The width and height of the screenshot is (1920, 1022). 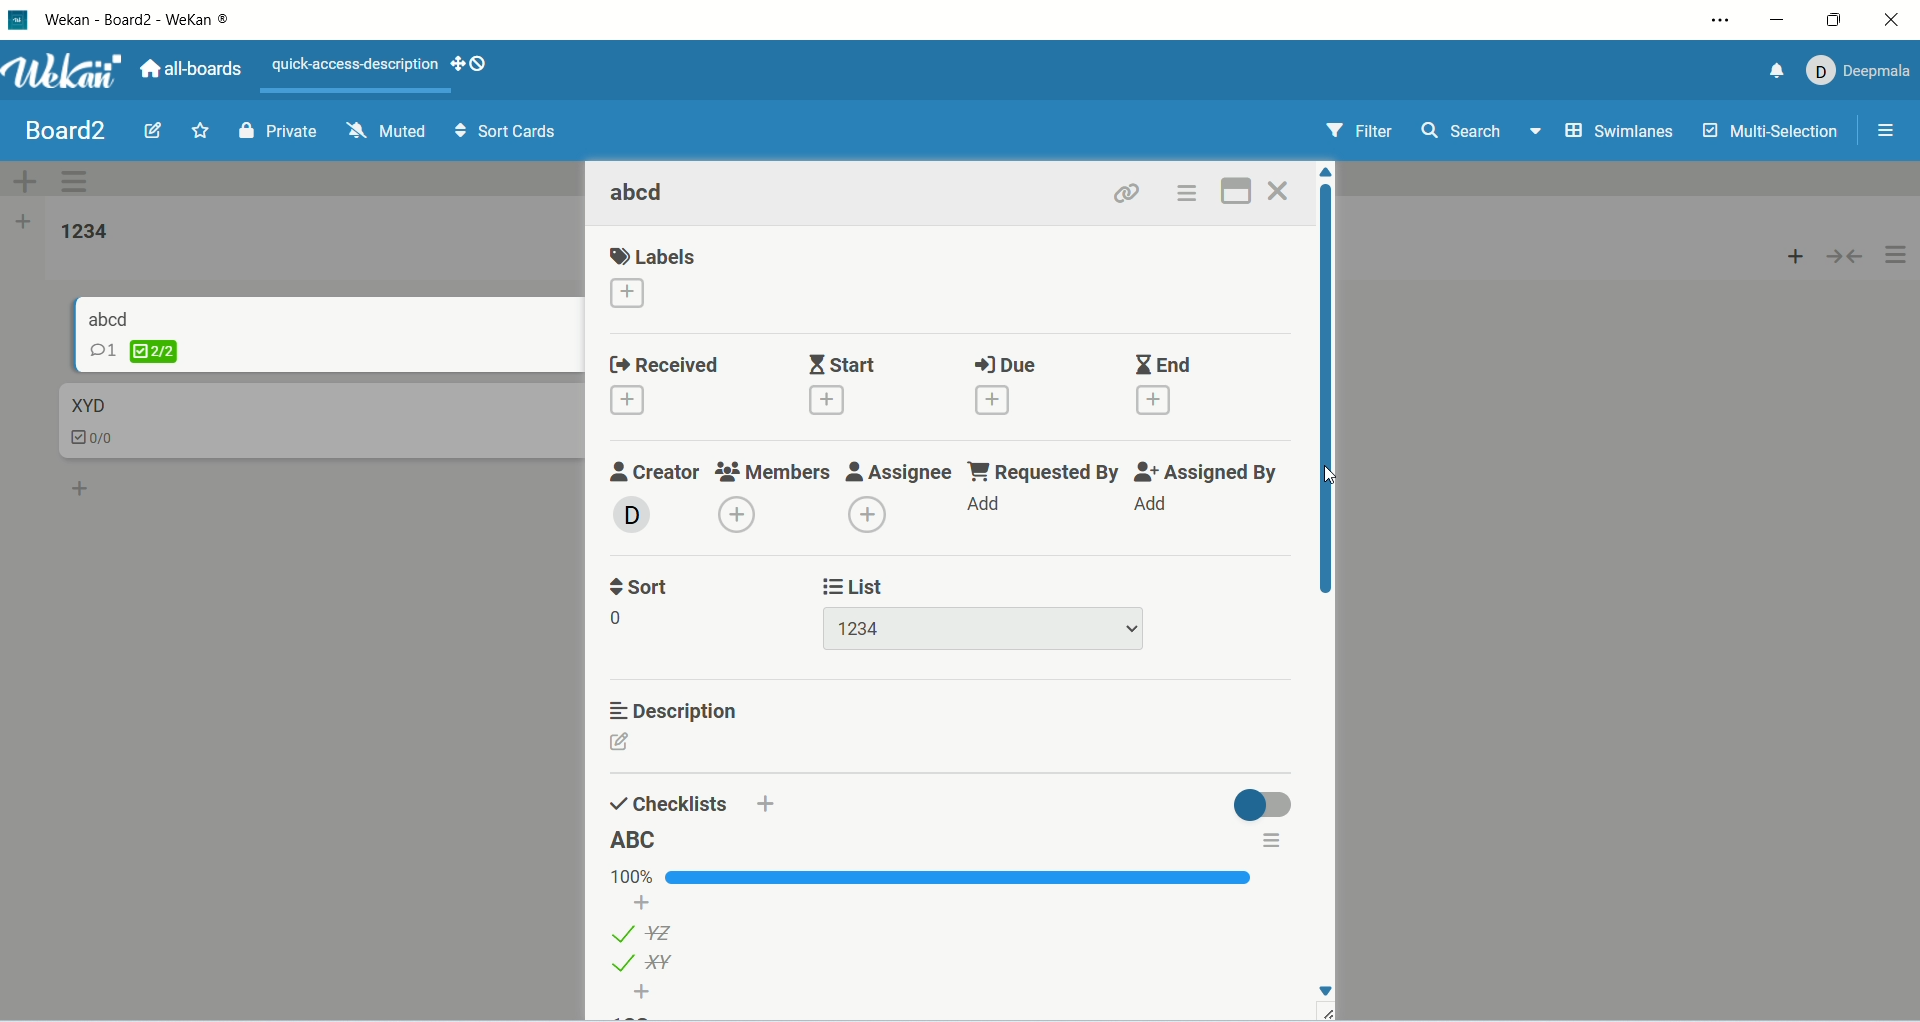 What do you see at coordinates (1772, 74) in the screenshot?
I see `notification` at bounding box center [1772, 74].